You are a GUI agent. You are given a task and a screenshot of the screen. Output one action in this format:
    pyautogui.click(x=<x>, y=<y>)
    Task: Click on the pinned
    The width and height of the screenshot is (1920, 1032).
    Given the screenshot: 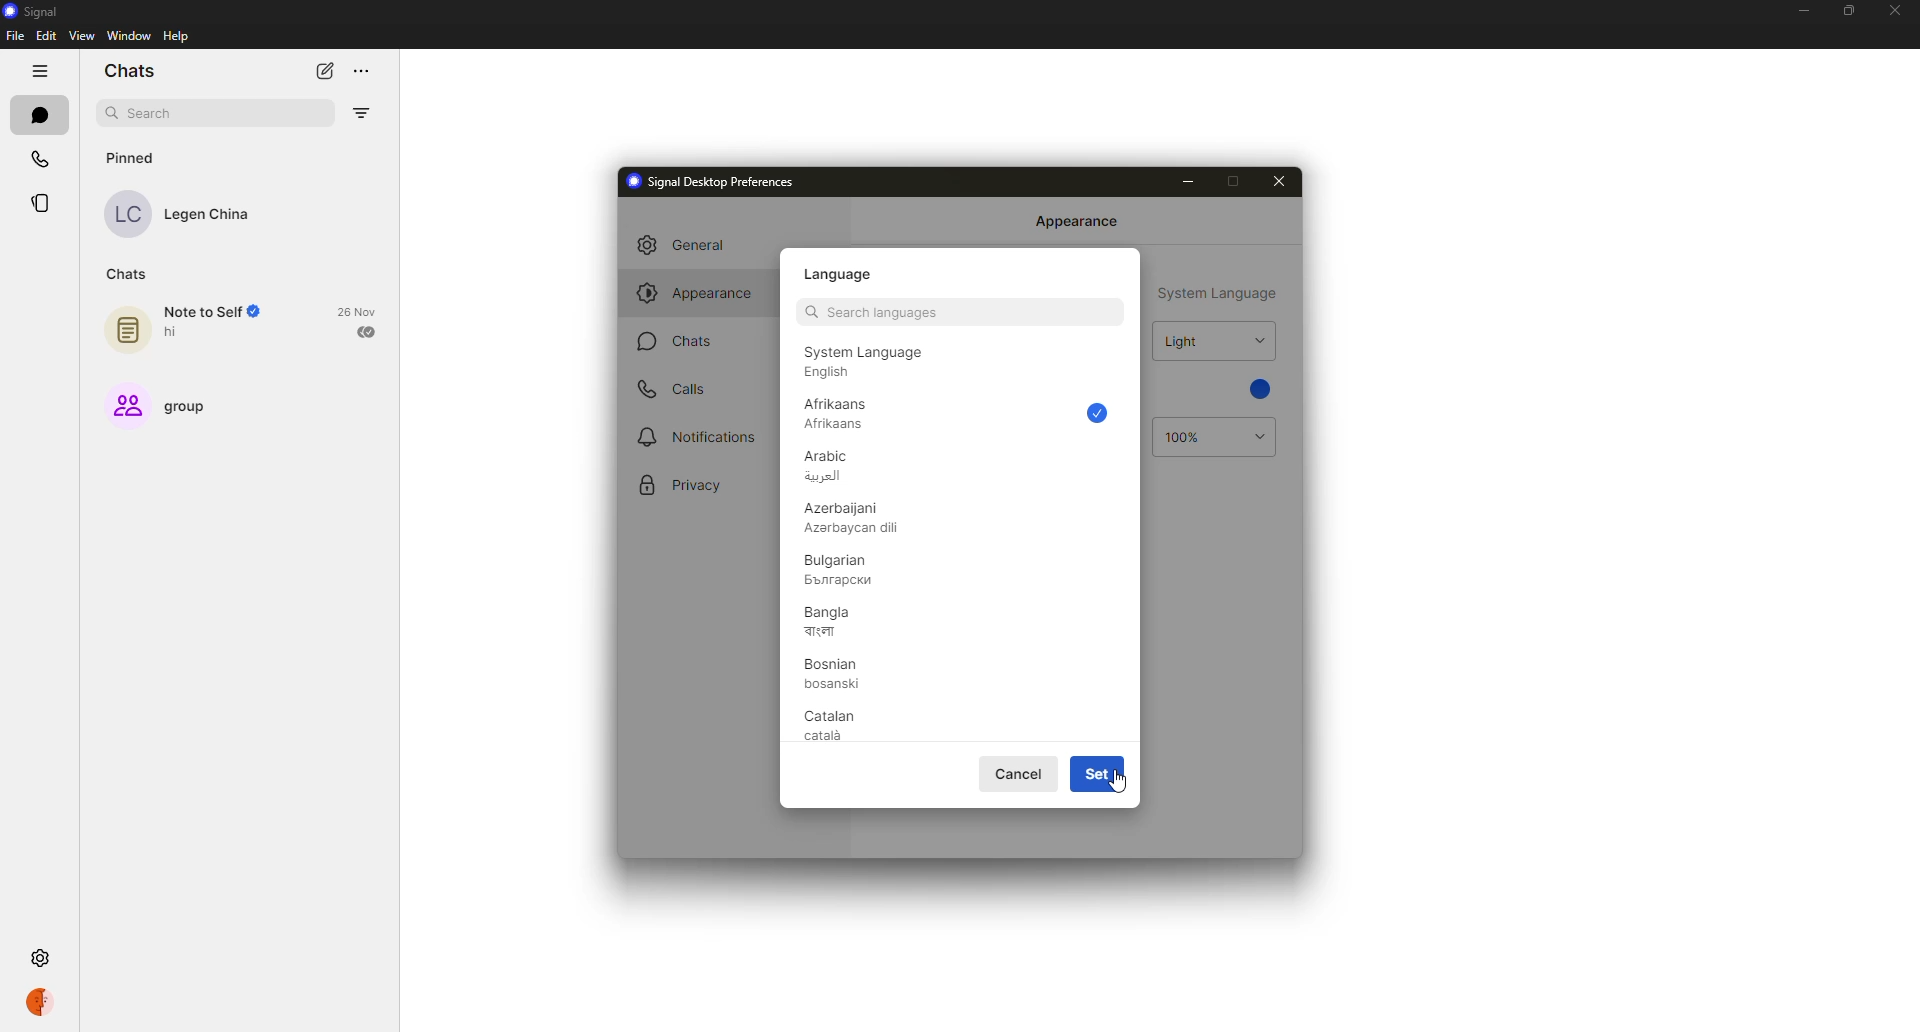 What is the action you would take?
    pyautogui.click(x=134, y=157)
    